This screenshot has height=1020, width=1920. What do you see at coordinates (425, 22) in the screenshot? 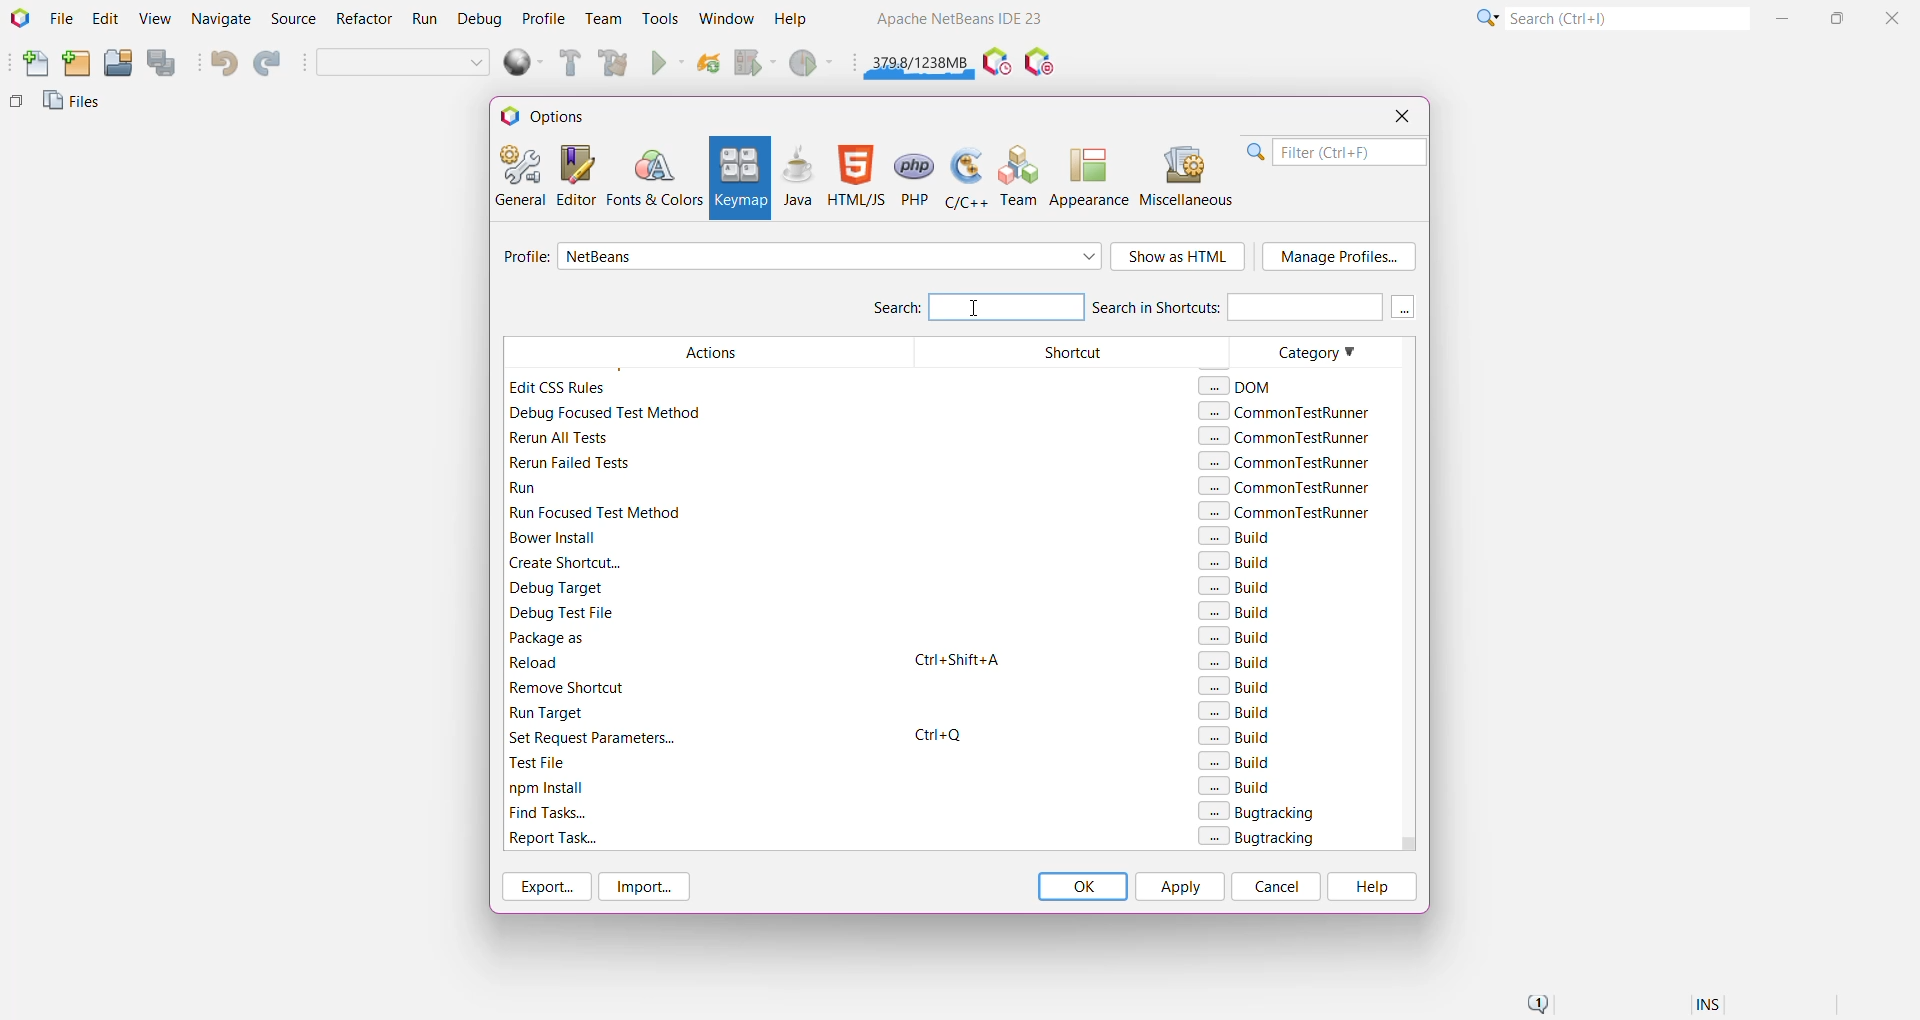
I see `Run` at bounding box center [425, 22].